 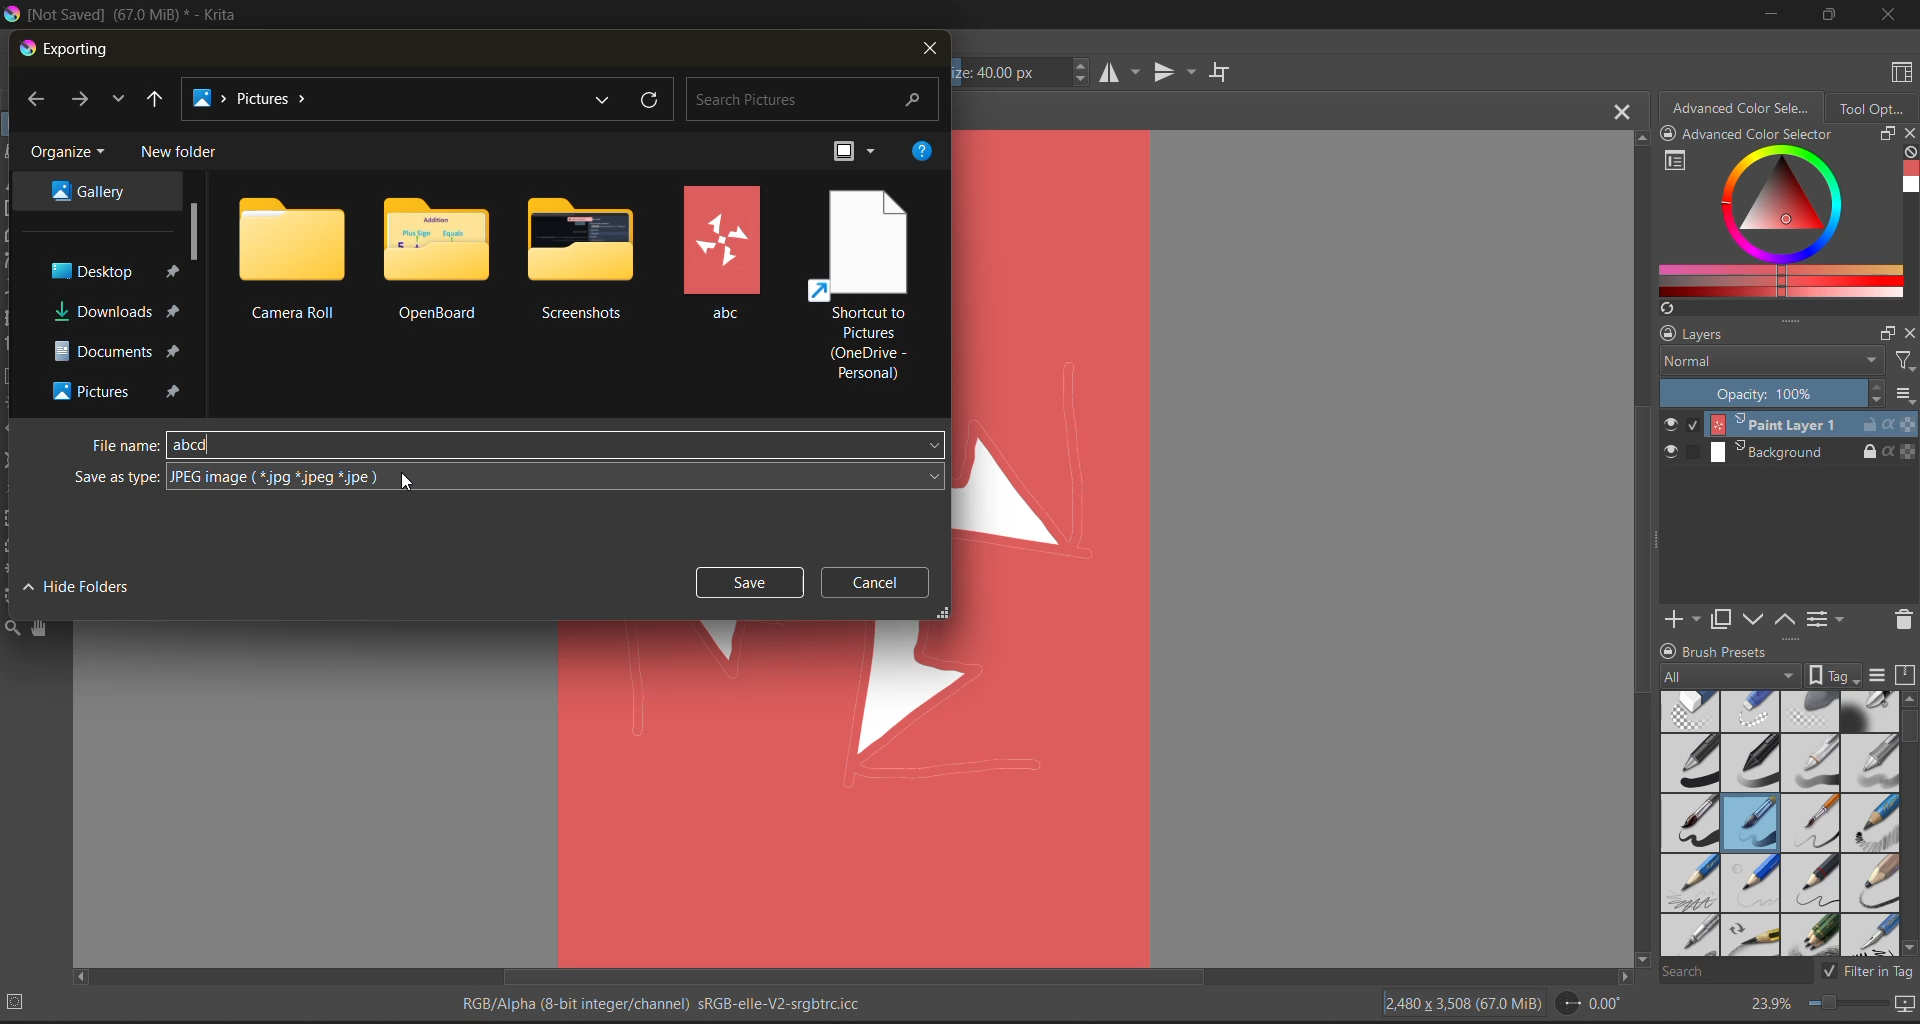 What do you see at coordinates (582, 260) in the screenshot?
I see `folders and files` at bounding box center [582, 260].